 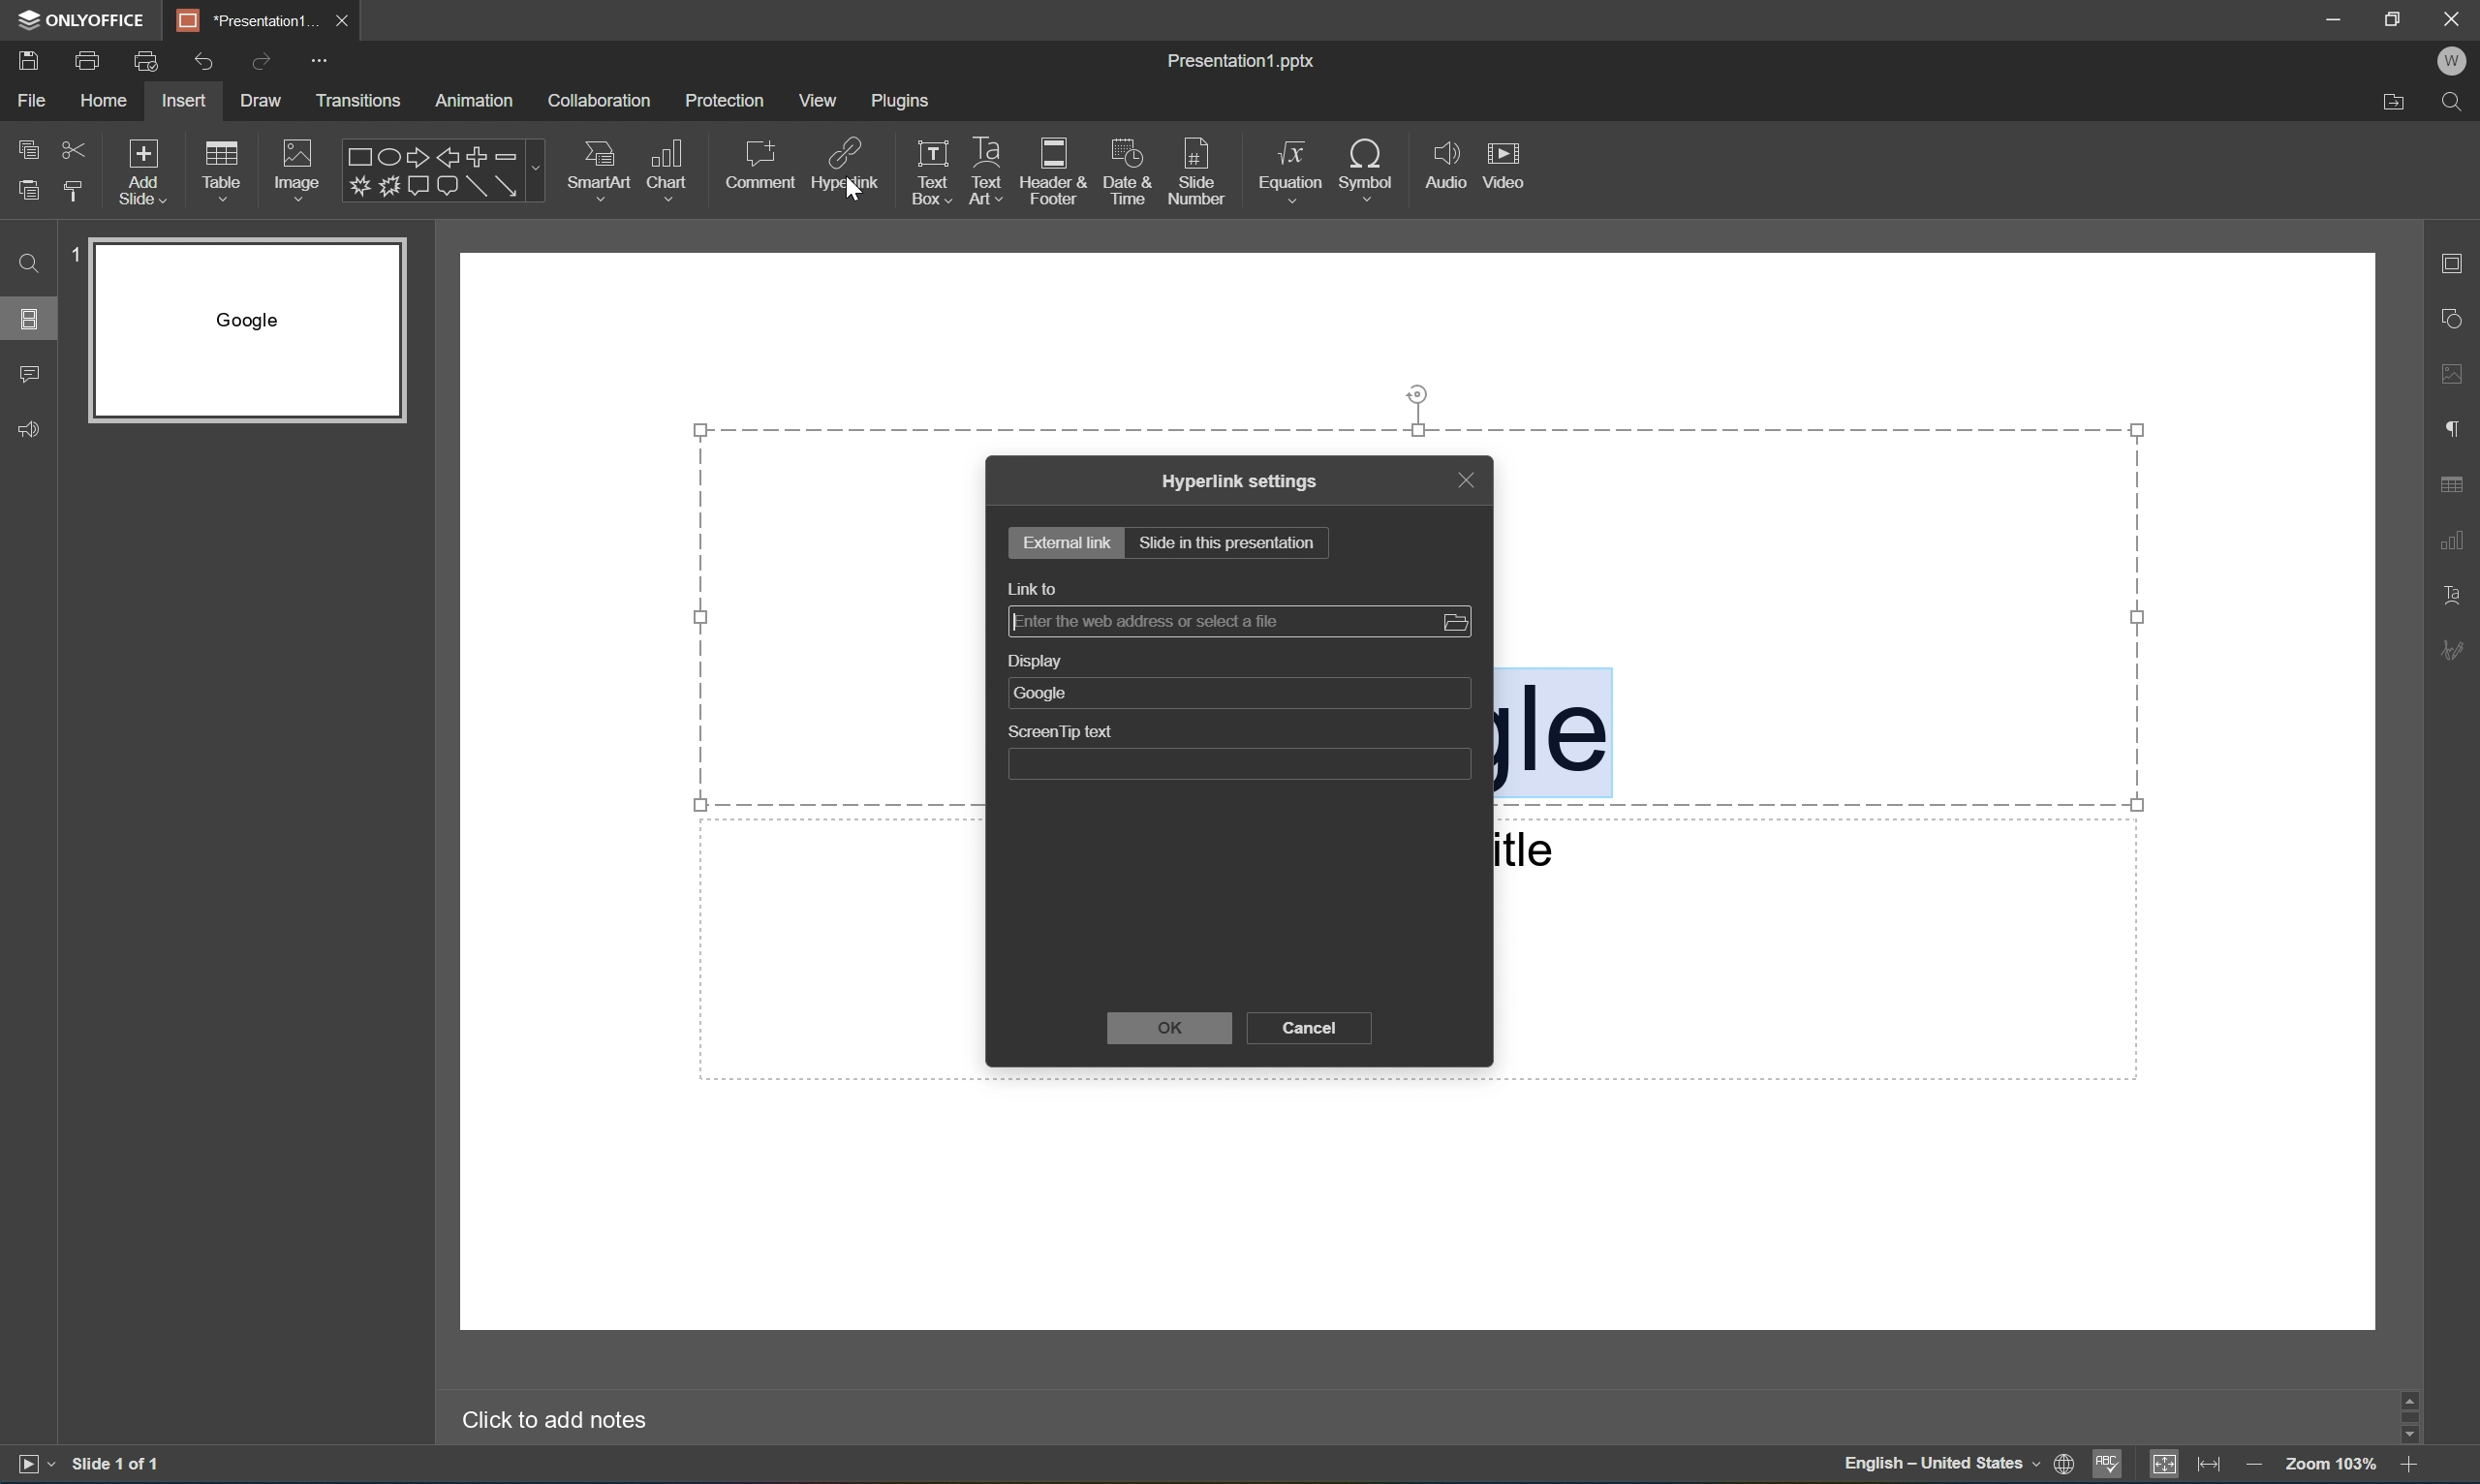 What do you see at coordinates (1501, 162) in the screenshot?
I see `Video` at bounding box center [1501, 162].